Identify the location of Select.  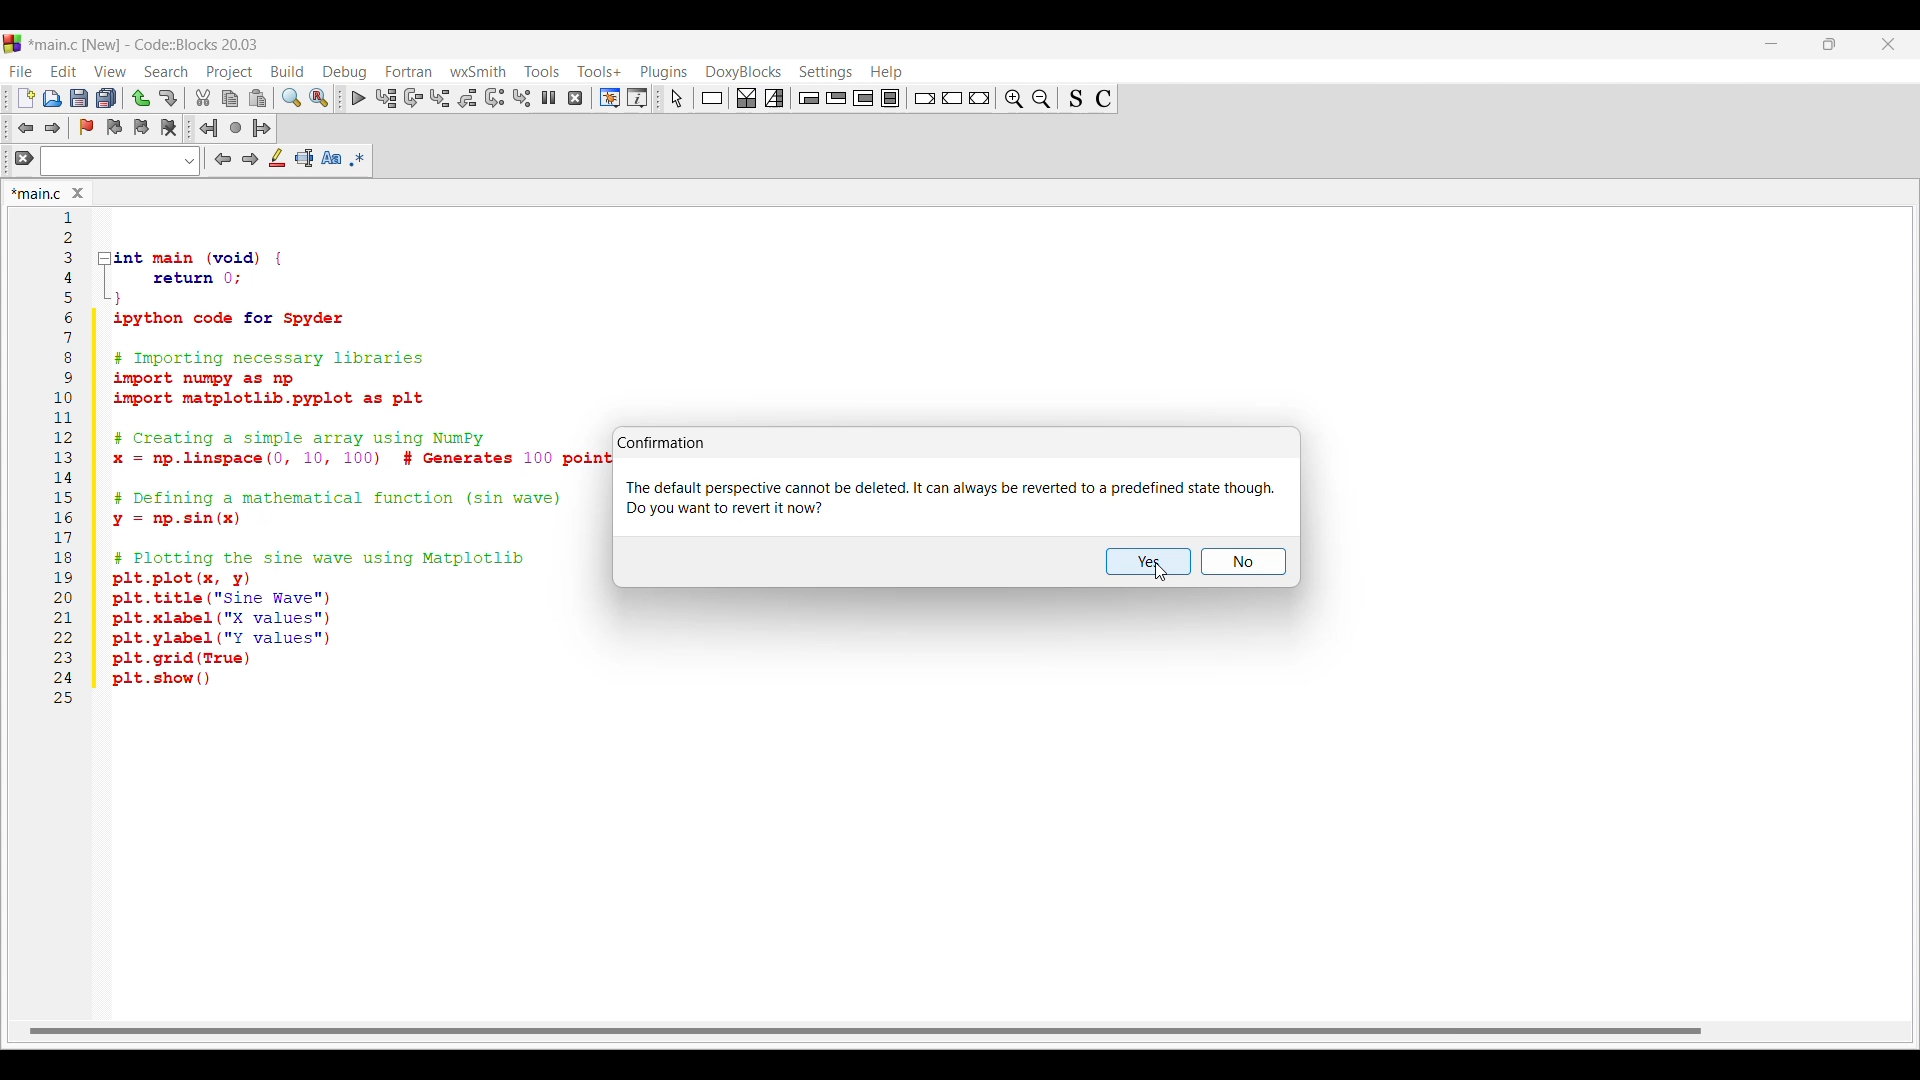
(677, 98).